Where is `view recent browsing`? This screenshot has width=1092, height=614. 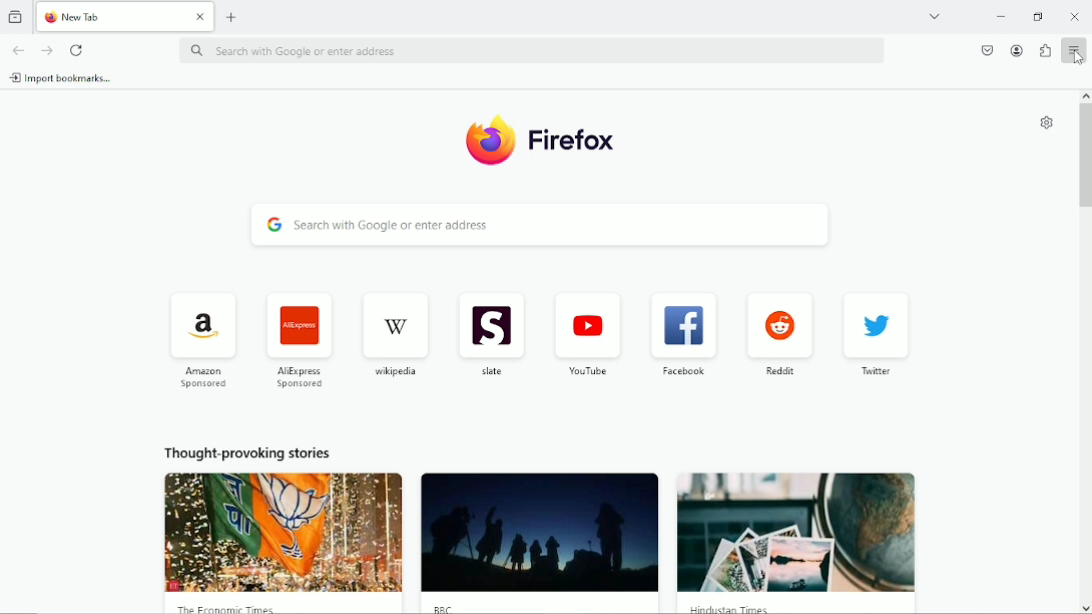 view recent browsing is located at coordinates (17, 15).